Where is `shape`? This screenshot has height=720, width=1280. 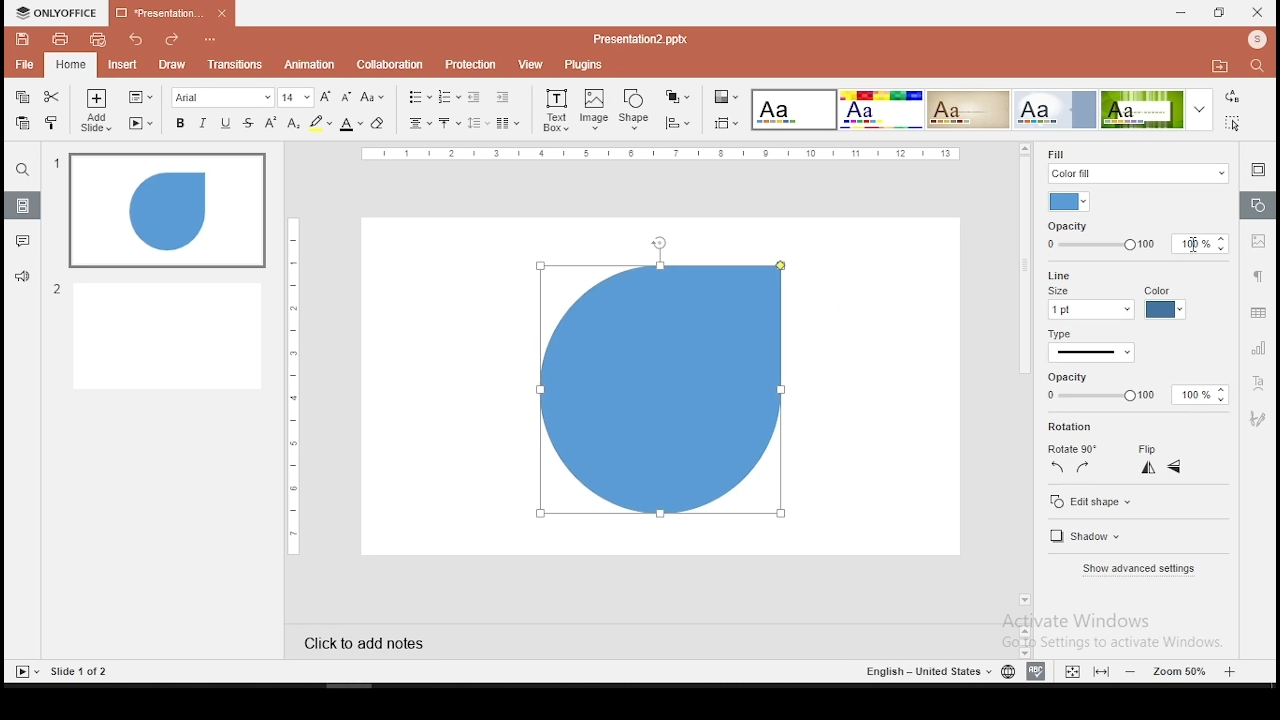
shape is located at coordinates (663, 397).